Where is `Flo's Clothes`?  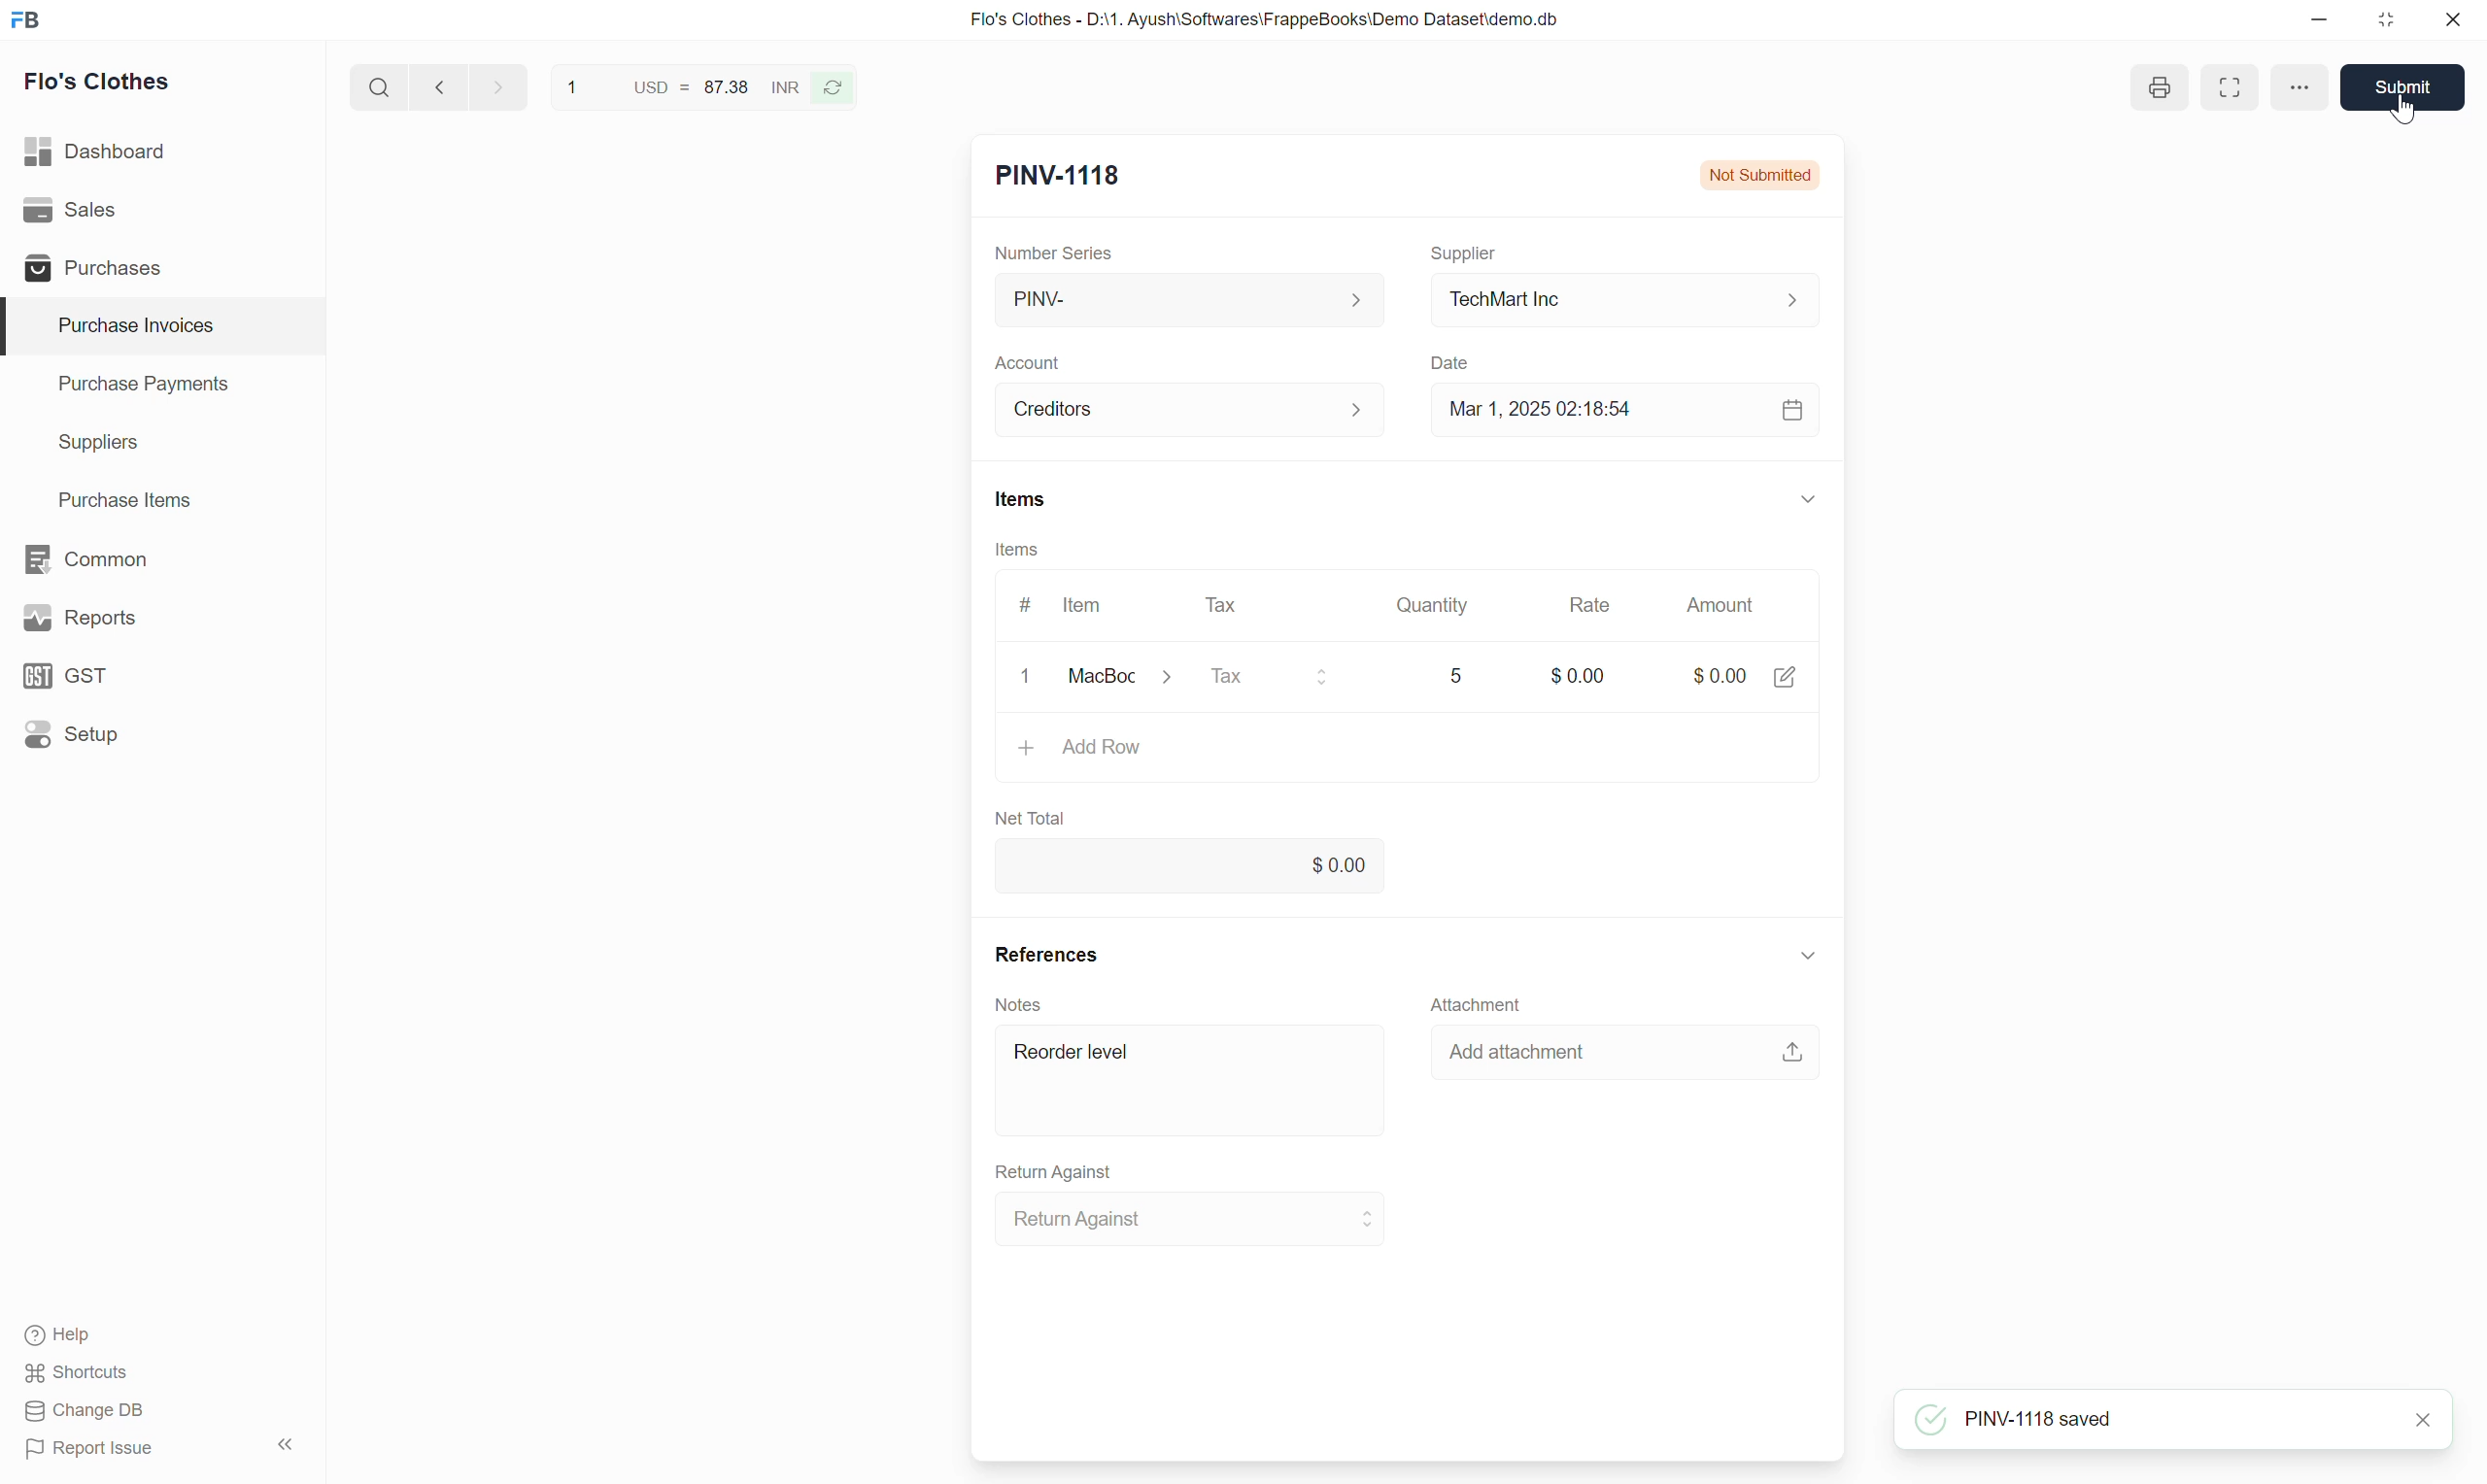 Flo's Clothes is located at coordinates (98, 82).